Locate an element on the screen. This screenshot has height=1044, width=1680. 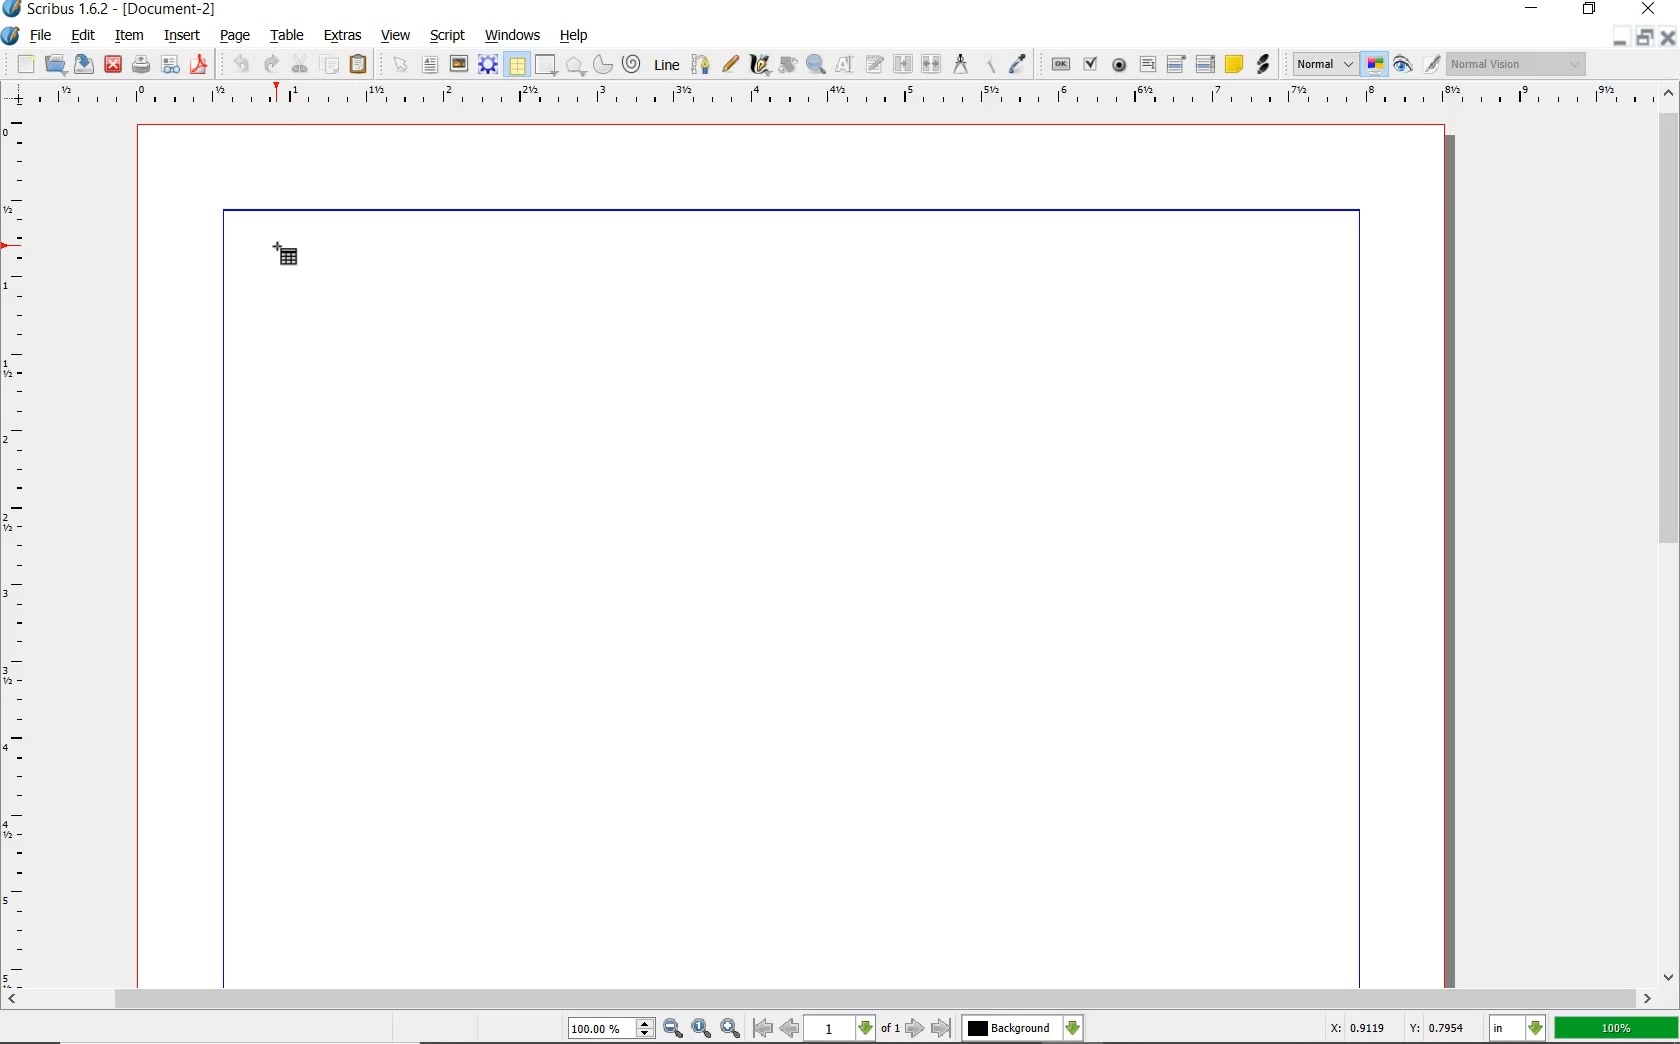
windows is located at coordinates (515, 37).